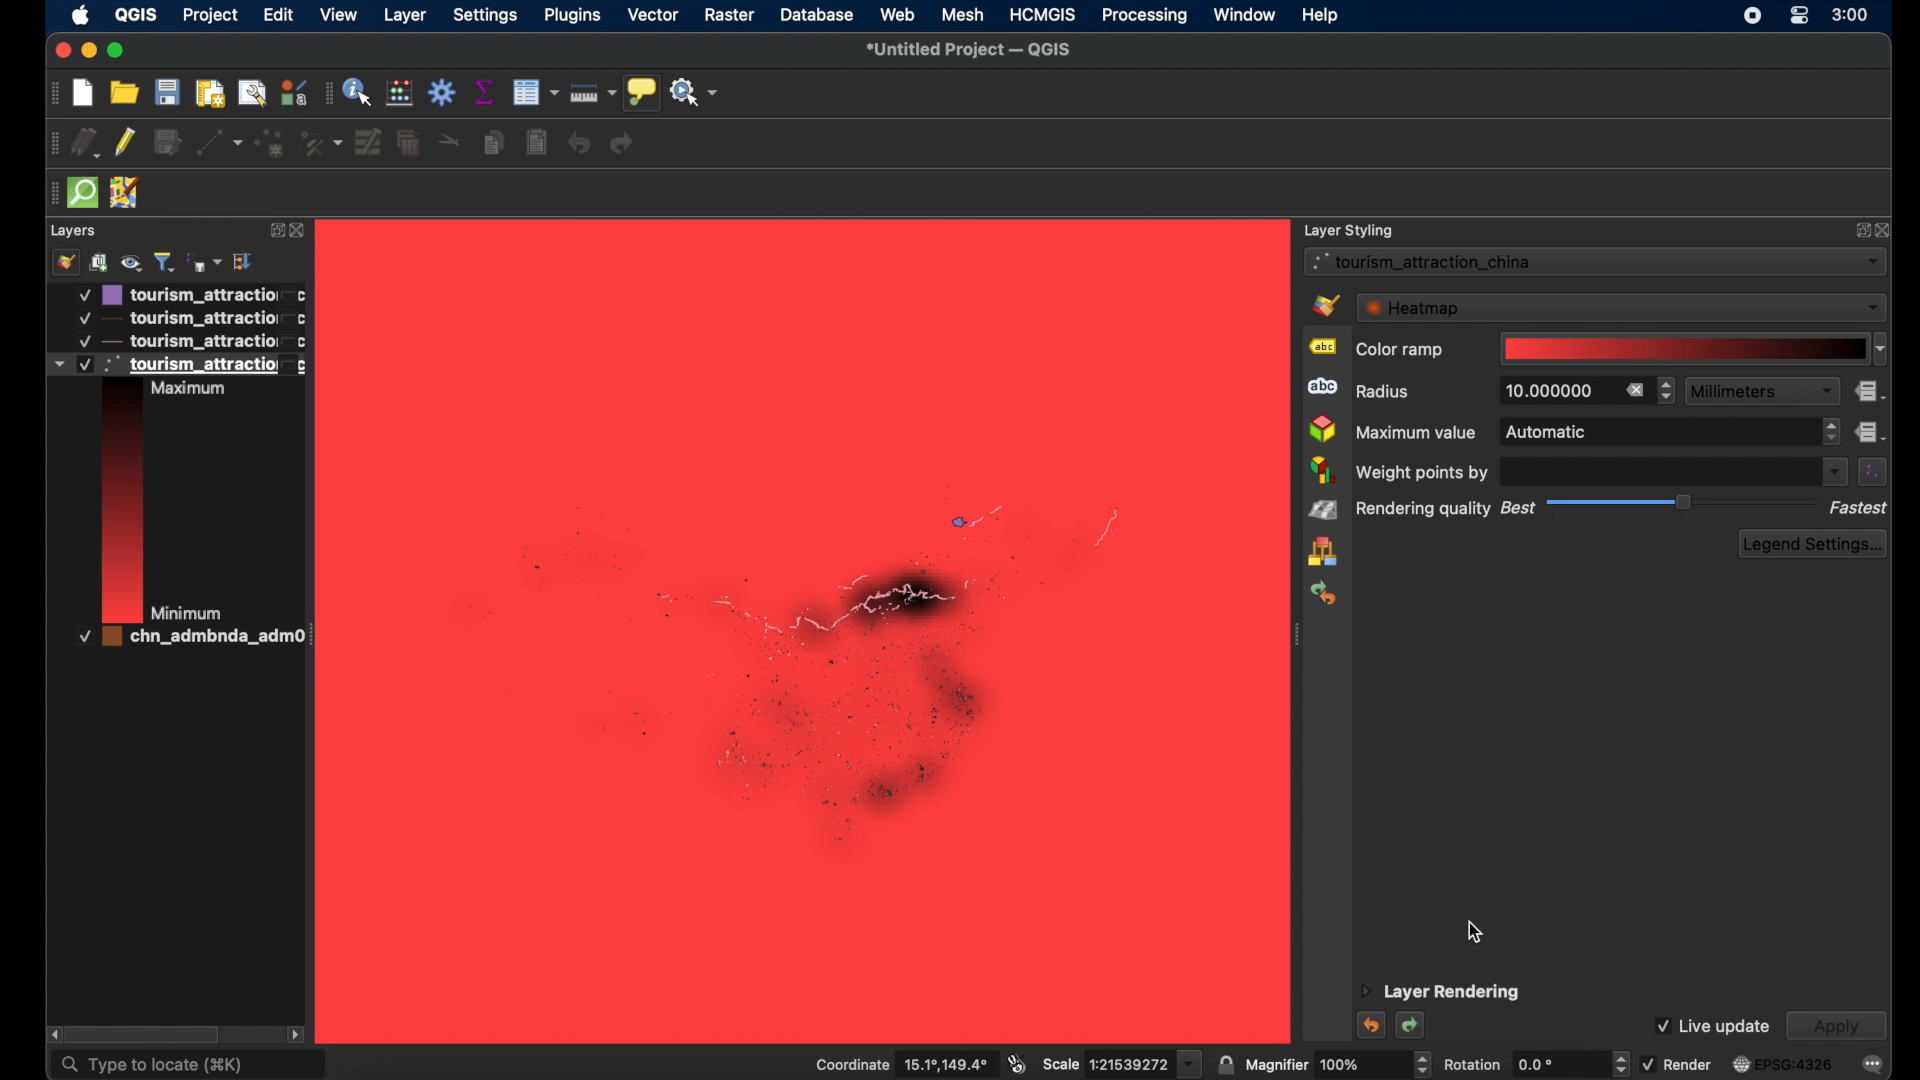 The height and width of the screenshot is (1080, 1920). What do you see at coordinates (179, 341) in the screenshot?
I see `layer 3` at bounding box center [179, 341].